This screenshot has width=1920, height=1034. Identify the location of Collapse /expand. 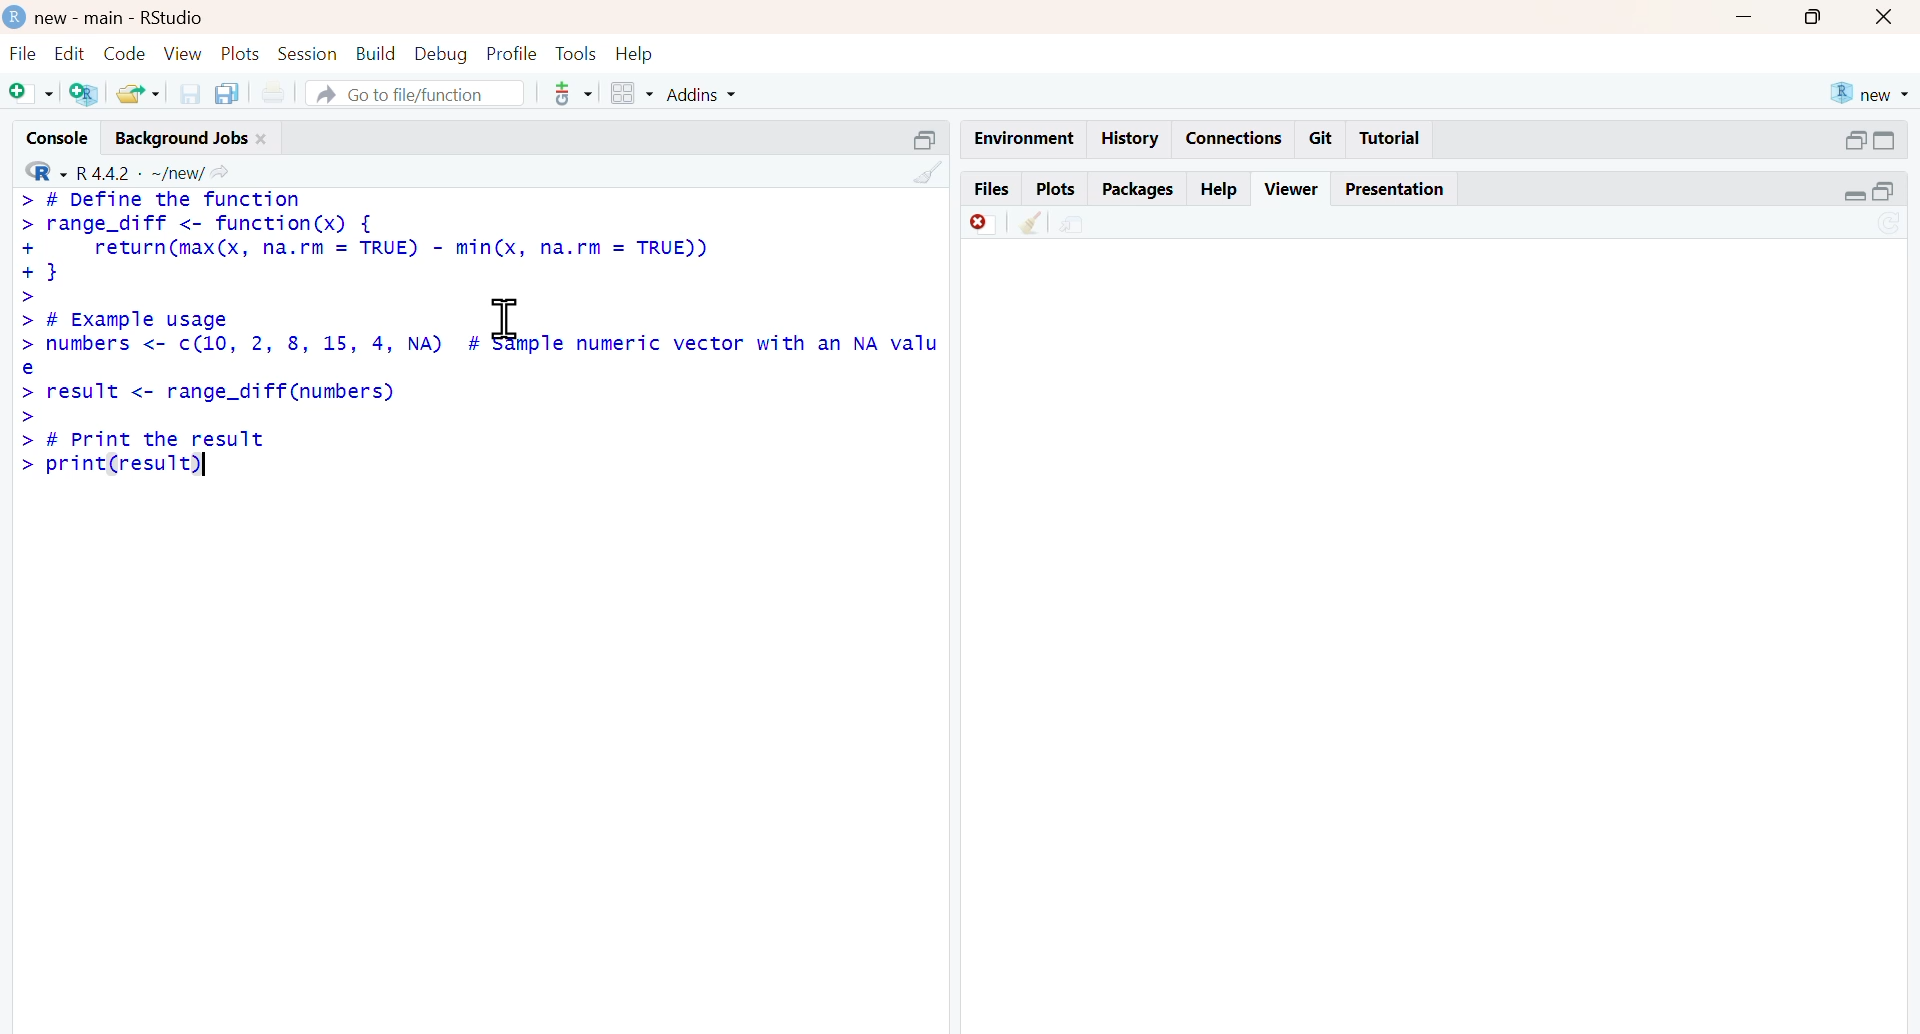
(1856, 196).